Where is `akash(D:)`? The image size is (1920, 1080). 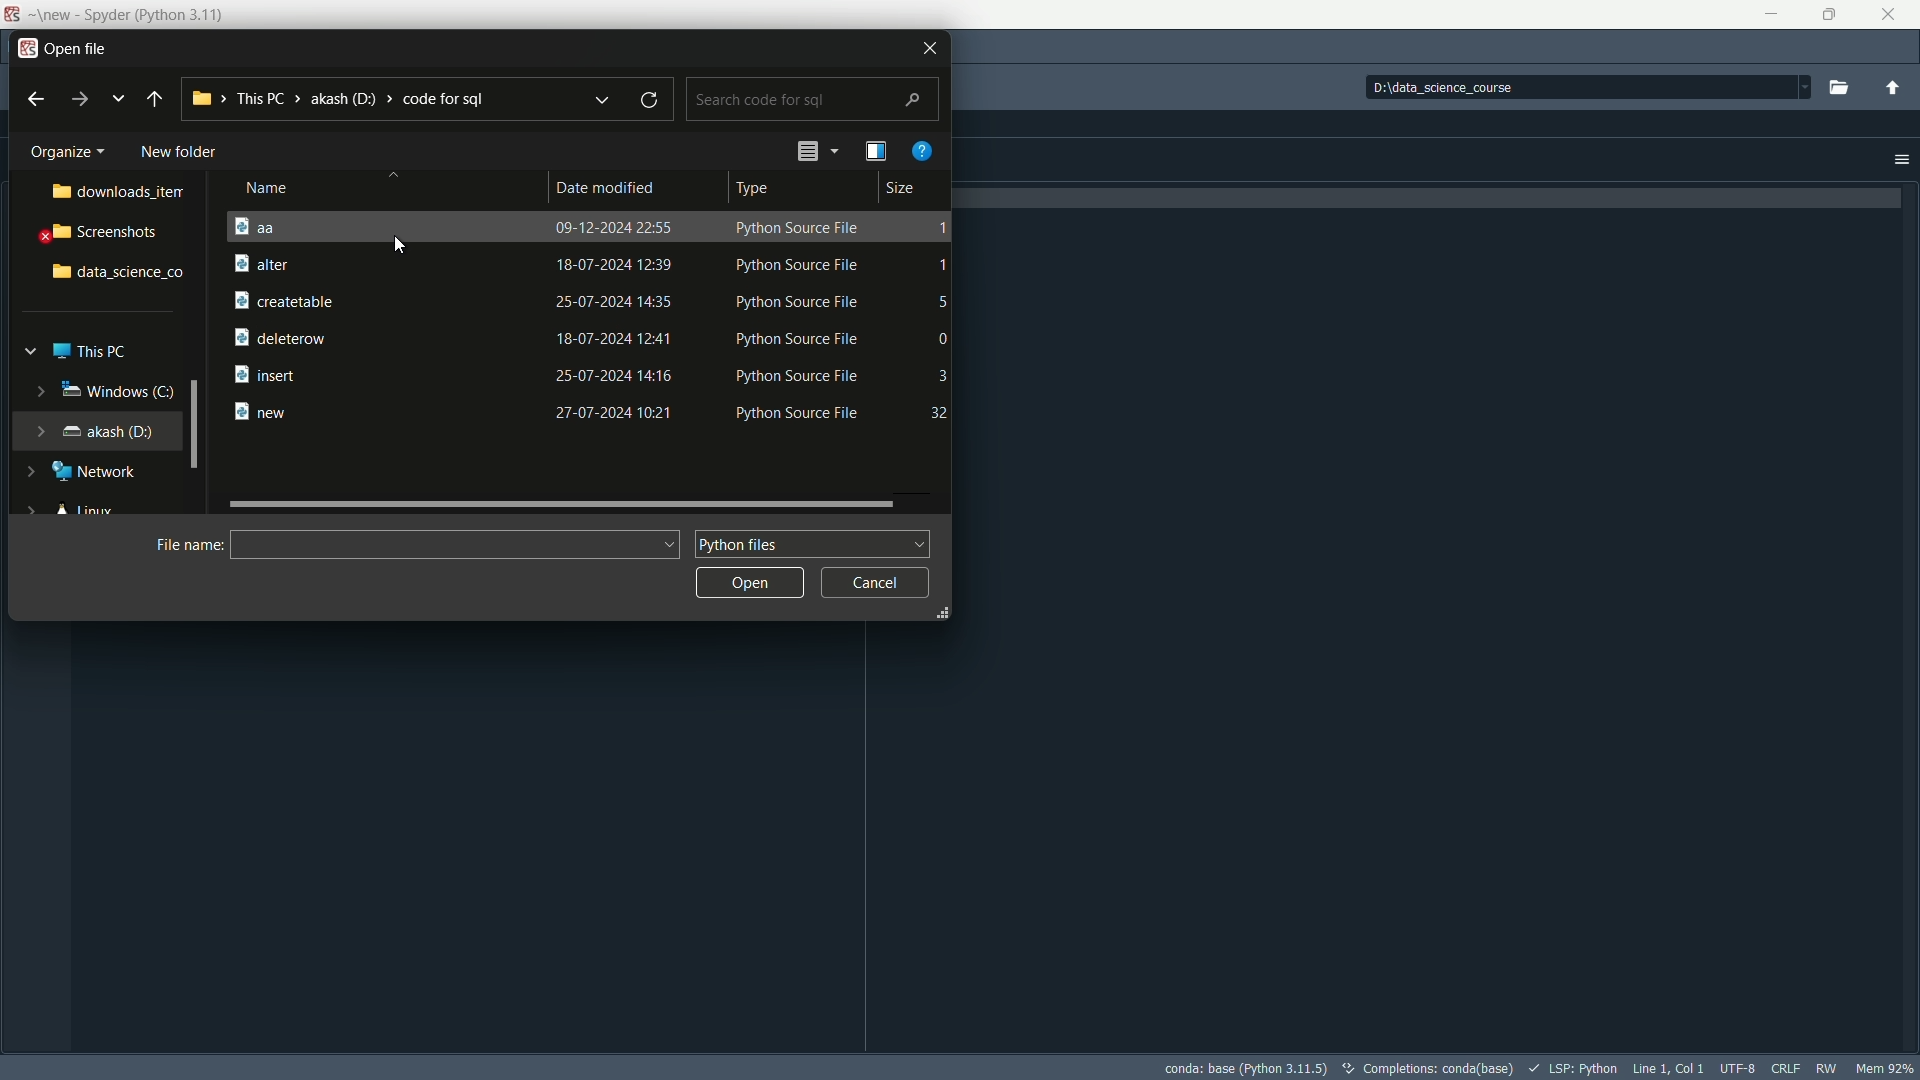
akash(D:) is located at coordinates (114, 431).